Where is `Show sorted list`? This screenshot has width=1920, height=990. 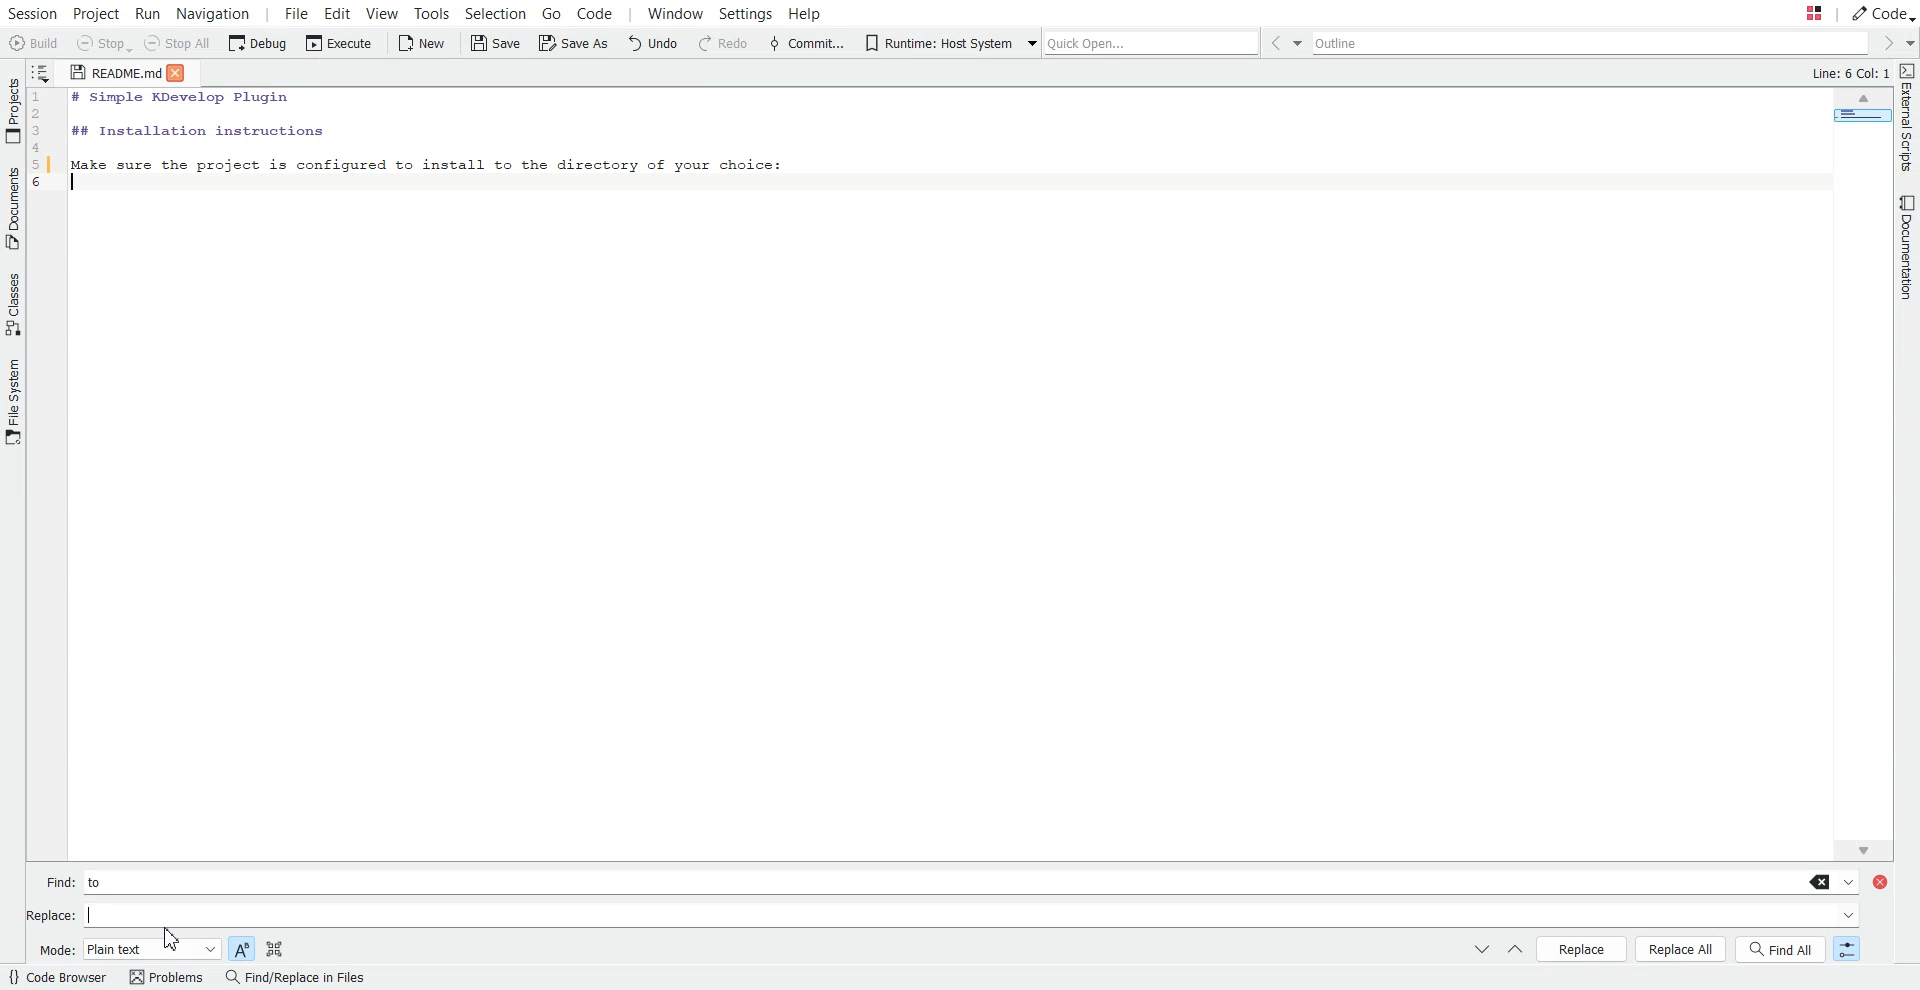 Show sorted list is located at coordinates (42, 71).